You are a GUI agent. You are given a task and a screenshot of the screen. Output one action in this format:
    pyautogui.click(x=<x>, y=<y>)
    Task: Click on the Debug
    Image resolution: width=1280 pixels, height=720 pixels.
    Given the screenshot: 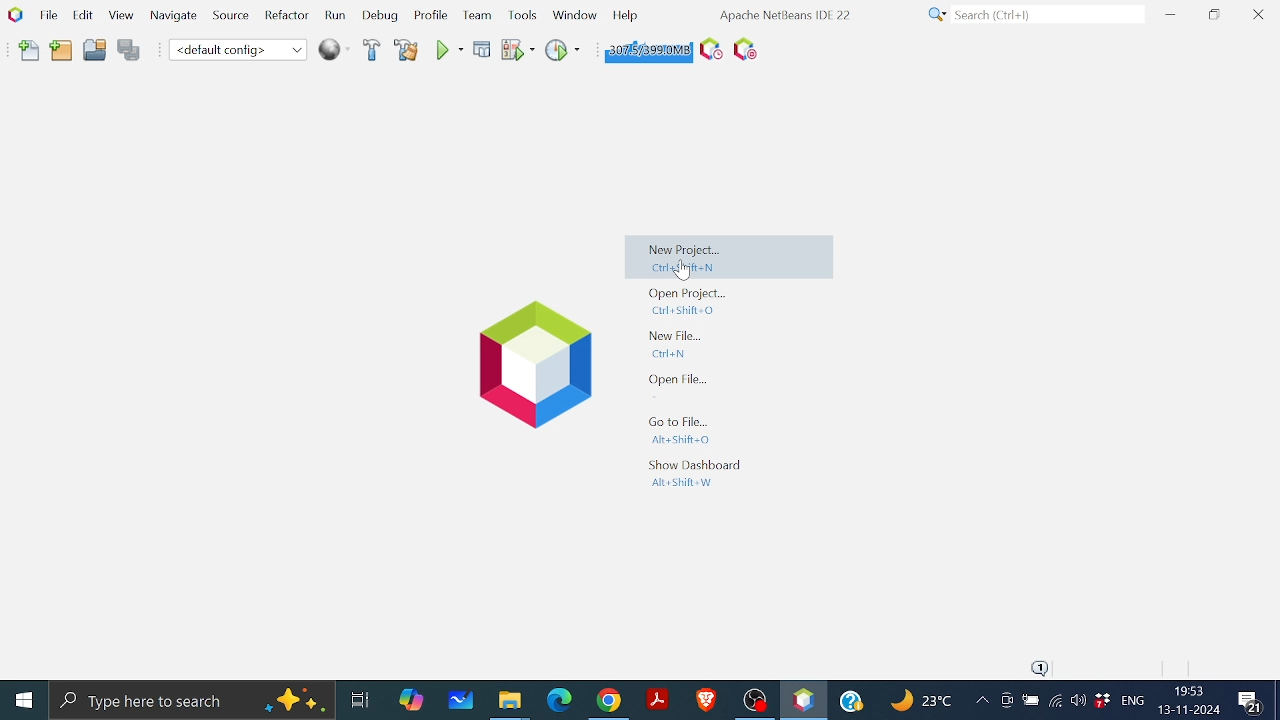 What is the action you would take?
    pyautogui.click(x=381, y=16)
    